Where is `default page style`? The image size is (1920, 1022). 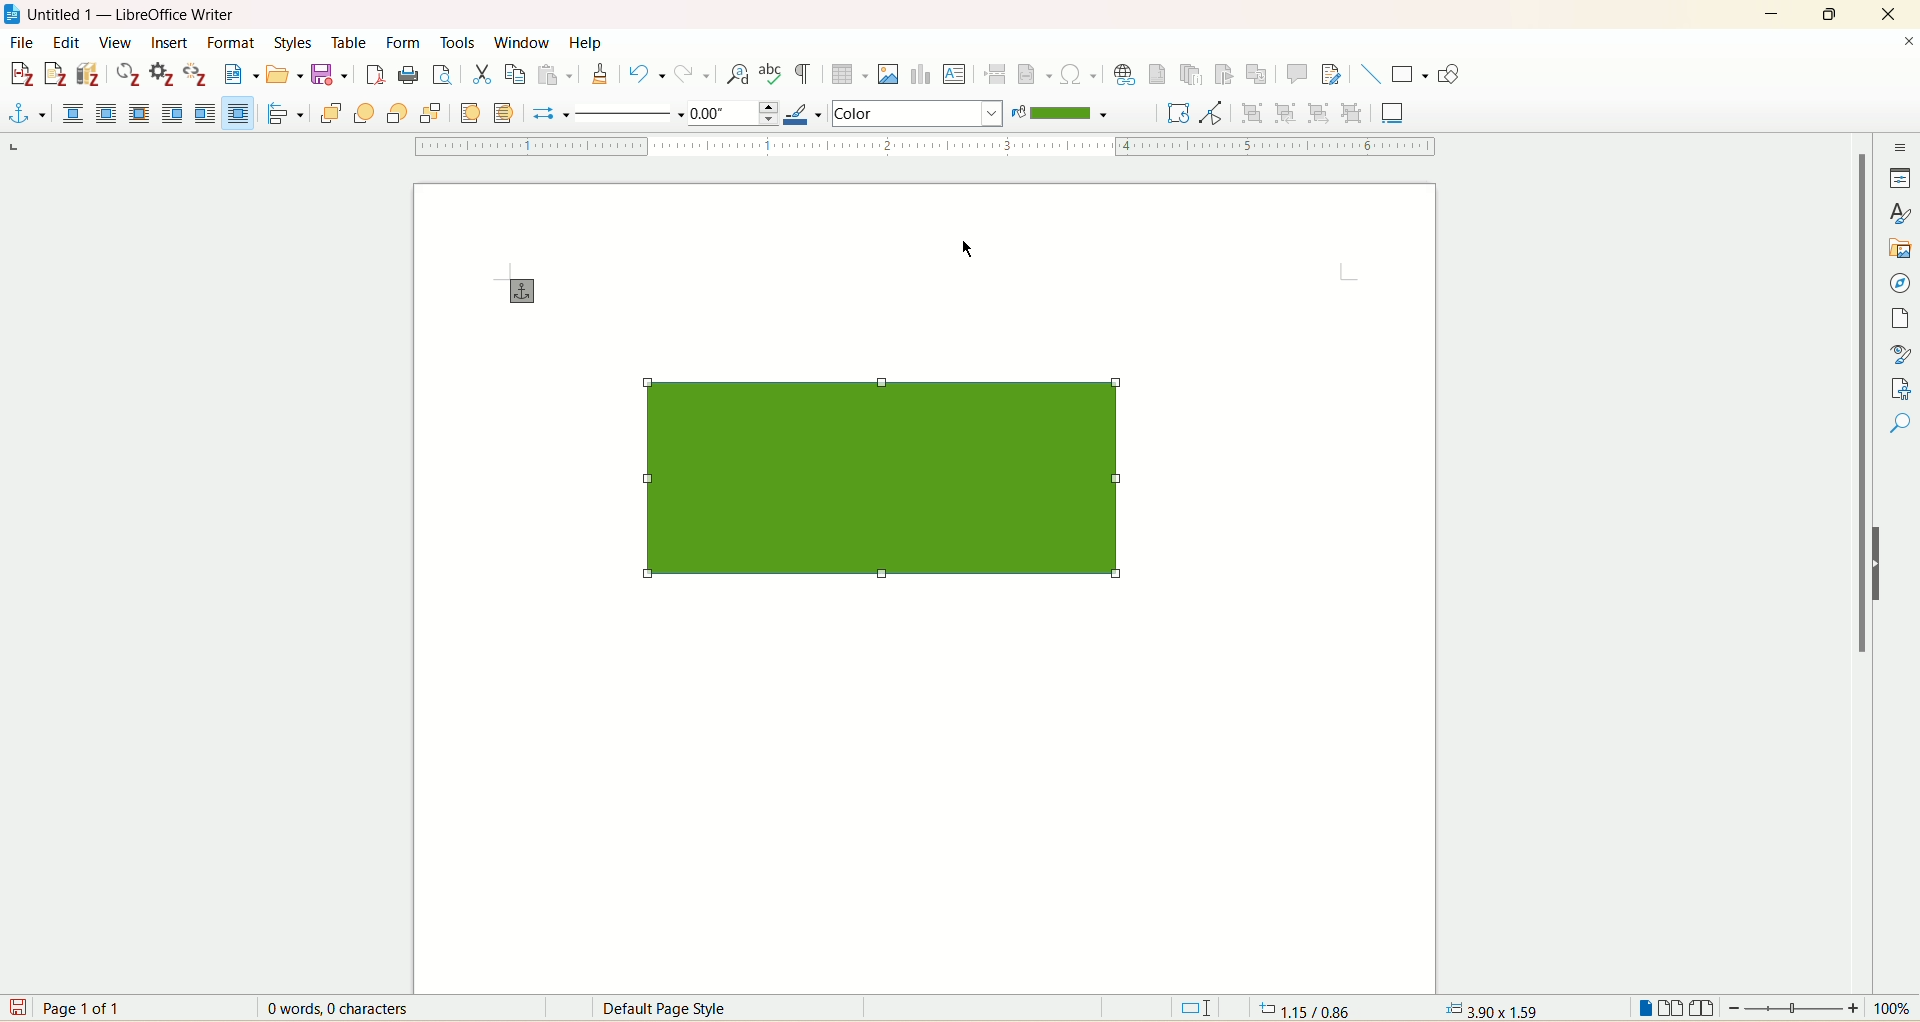 default page style is located at coordinates (682, 1008).